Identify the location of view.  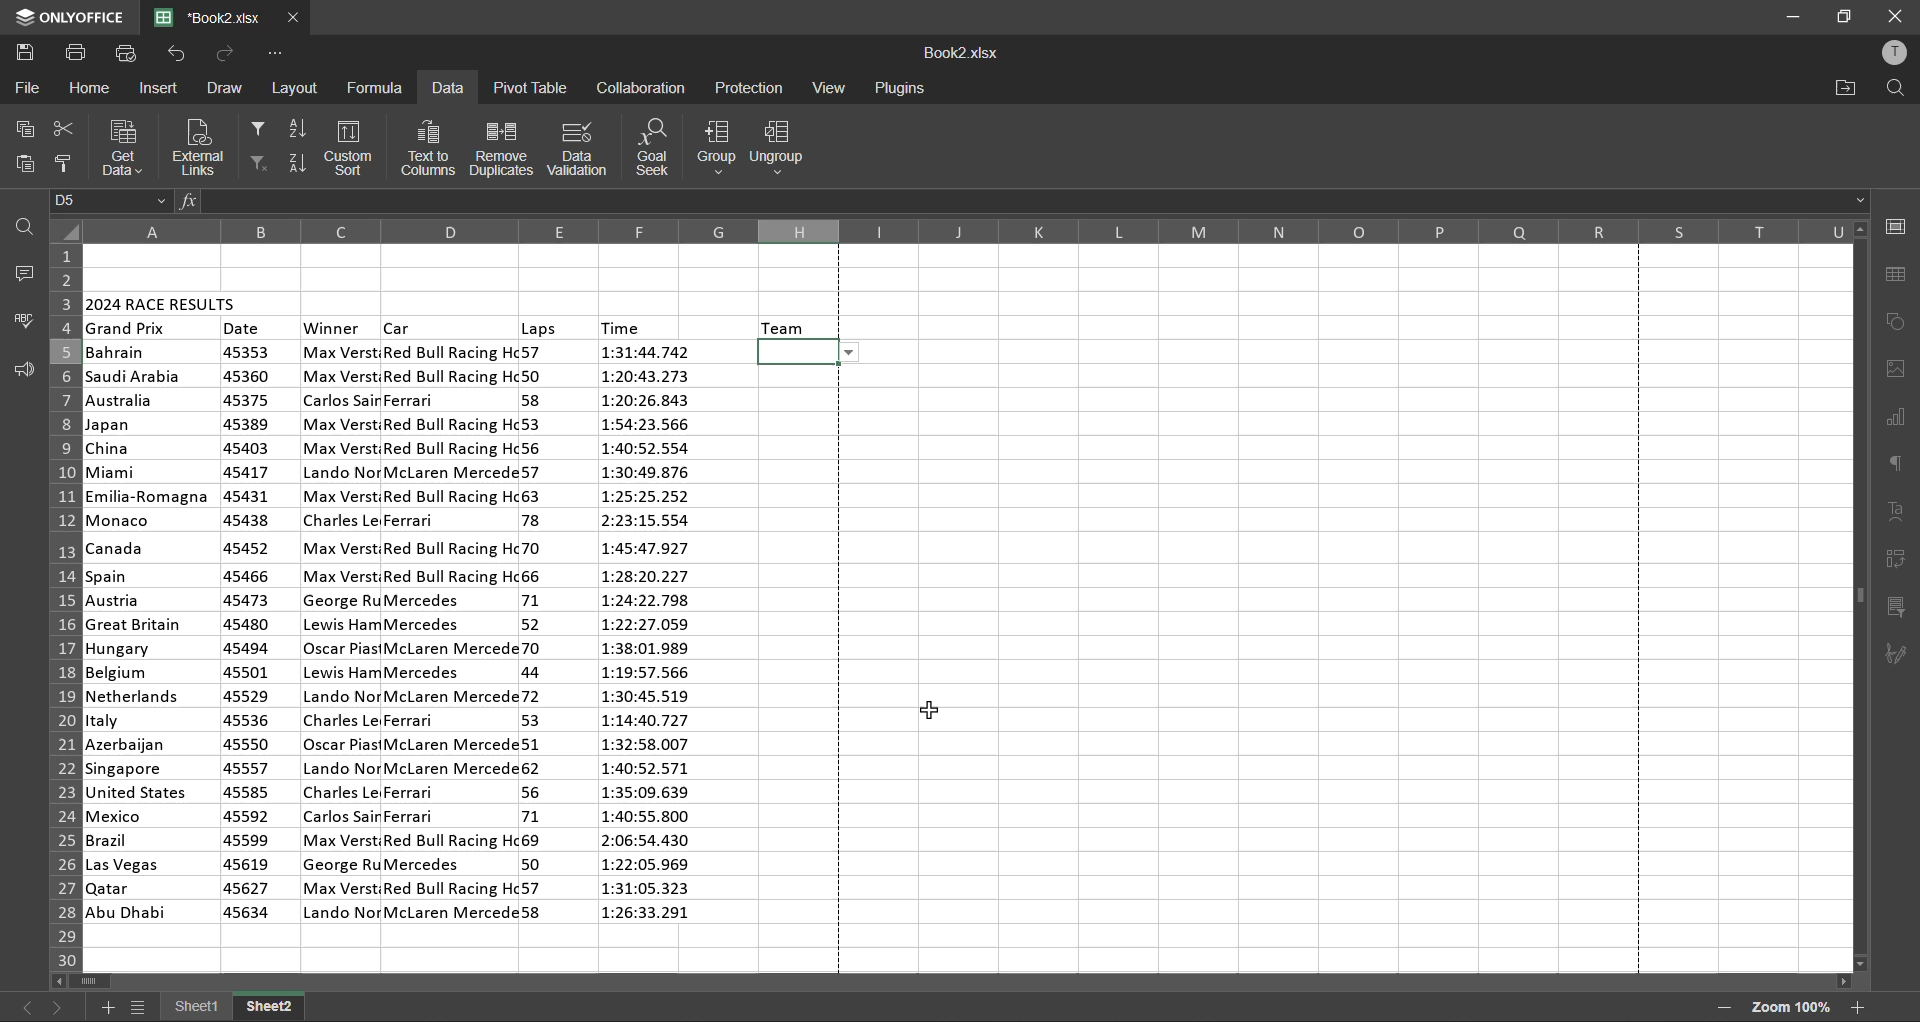
(828, 87).